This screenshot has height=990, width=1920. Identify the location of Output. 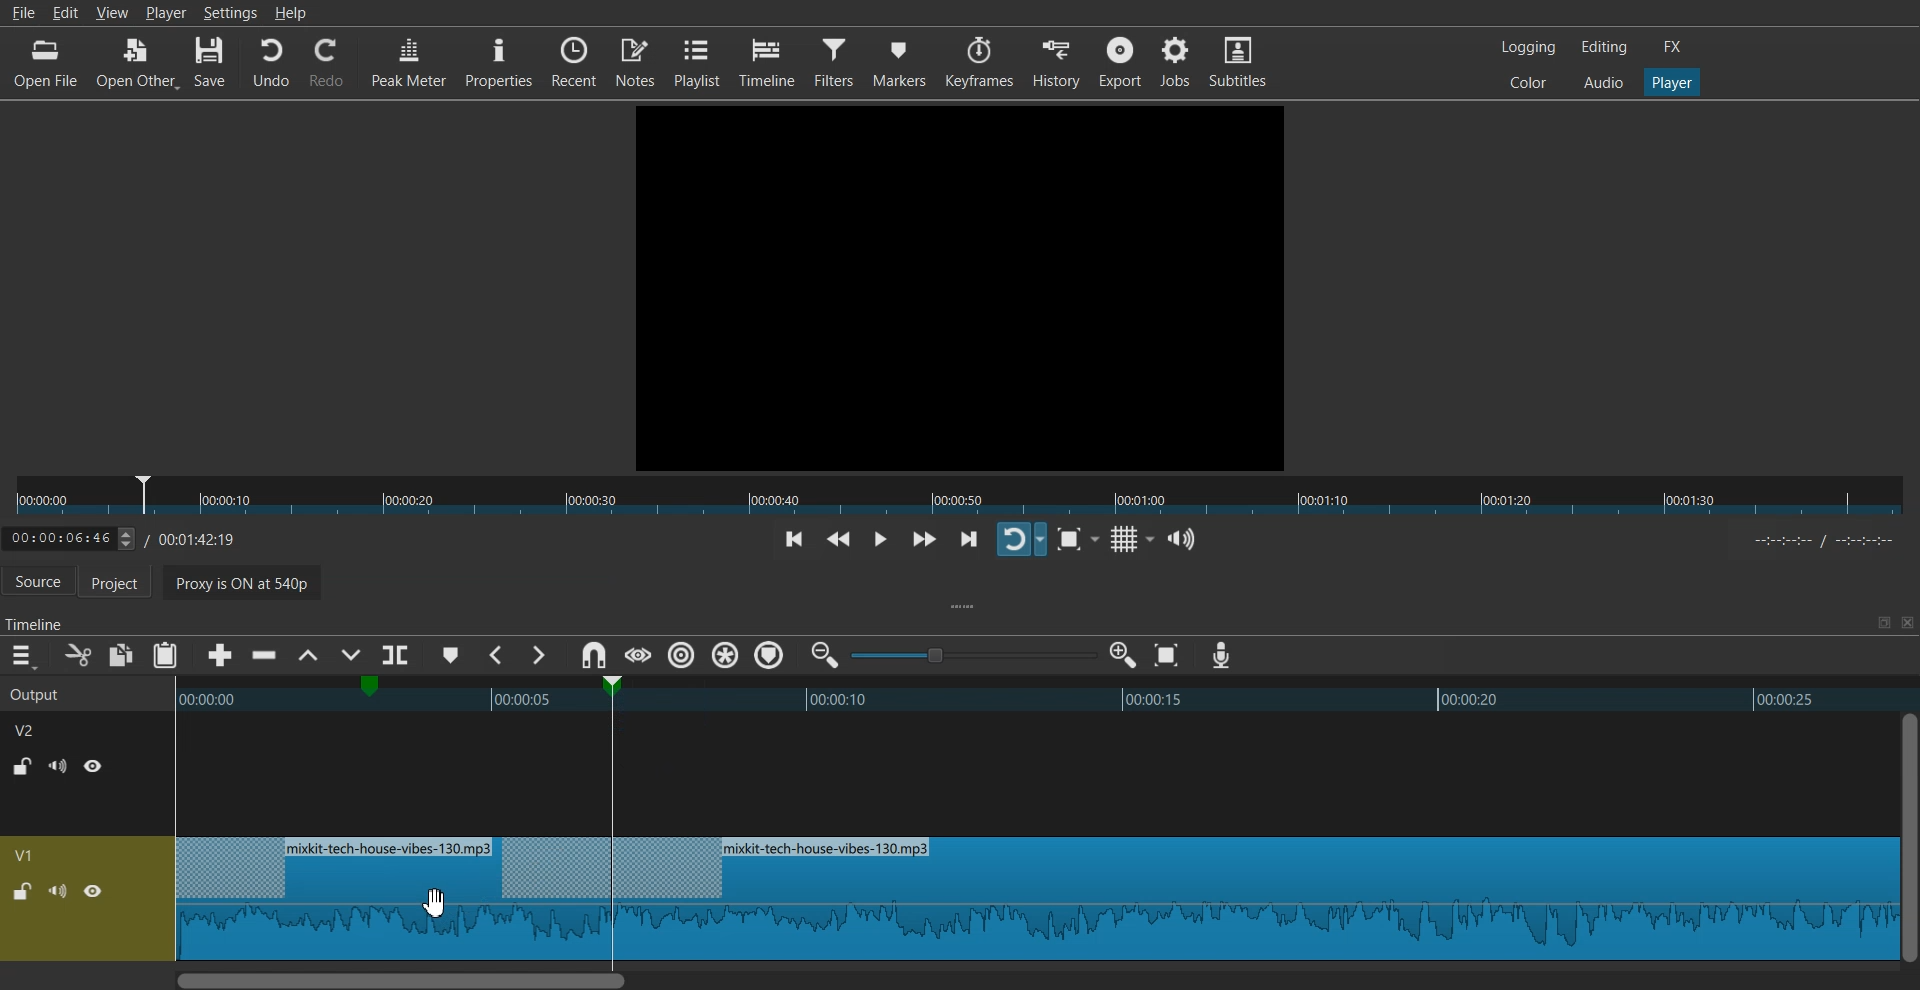
(62, 692).